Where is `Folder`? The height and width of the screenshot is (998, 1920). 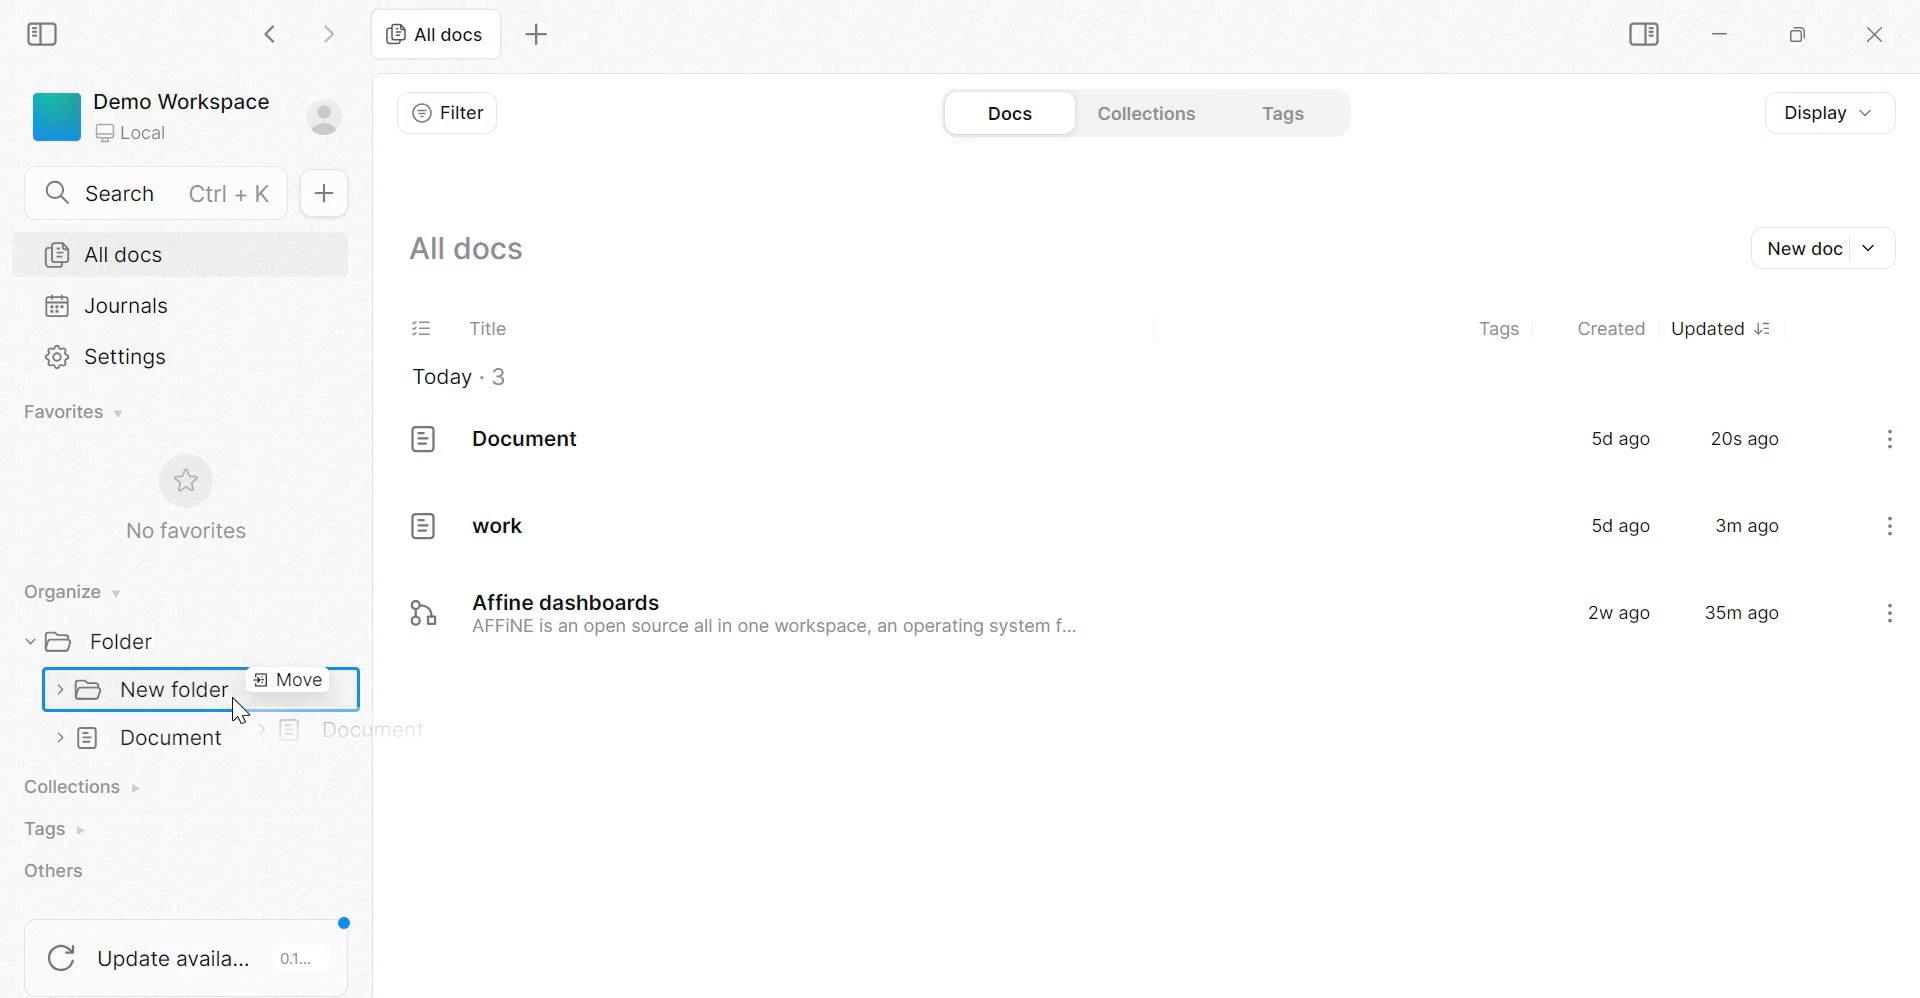 Folder is located at coordinates (98, 643).